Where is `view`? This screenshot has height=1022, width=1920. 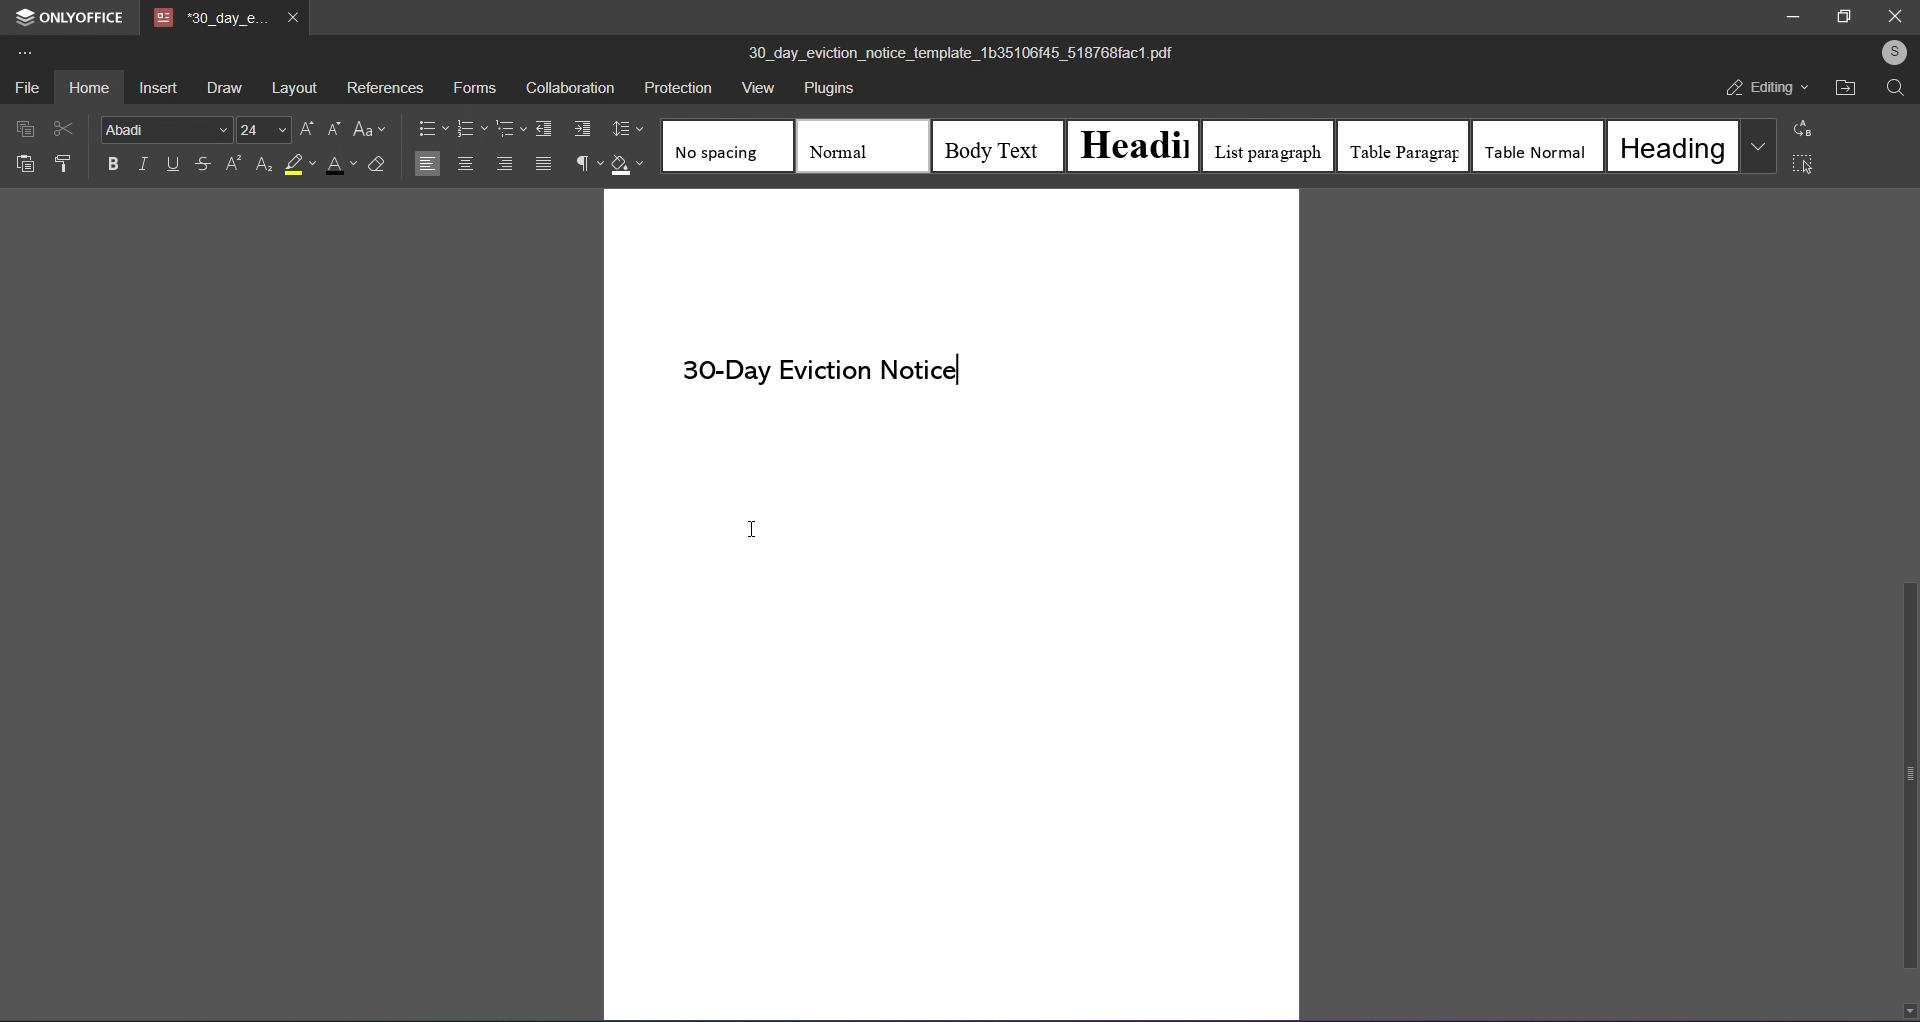
view is located at coordinates (756, 90).